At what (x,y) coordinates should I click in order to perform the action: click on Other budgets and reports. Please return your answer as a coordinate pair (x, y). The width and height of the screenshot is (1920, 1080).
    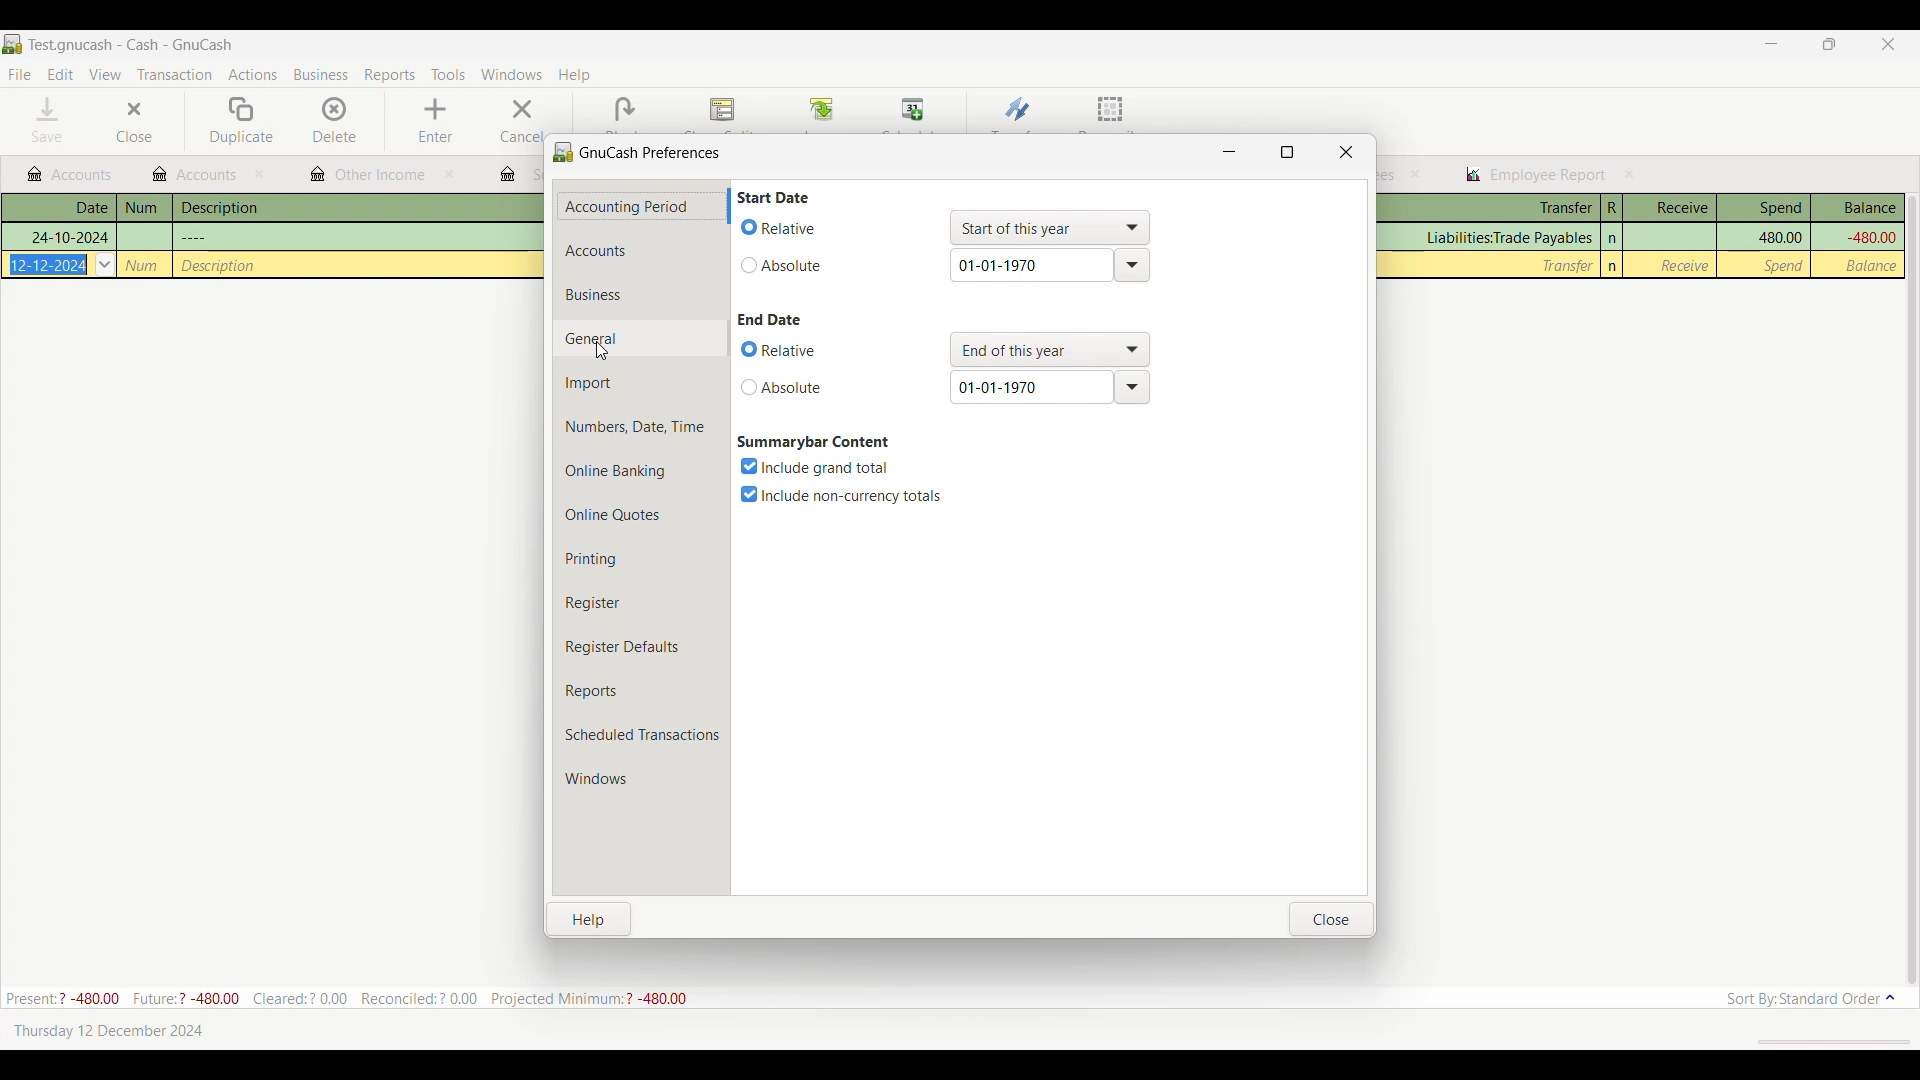
    Looking at the image, I should click on (195, 174).